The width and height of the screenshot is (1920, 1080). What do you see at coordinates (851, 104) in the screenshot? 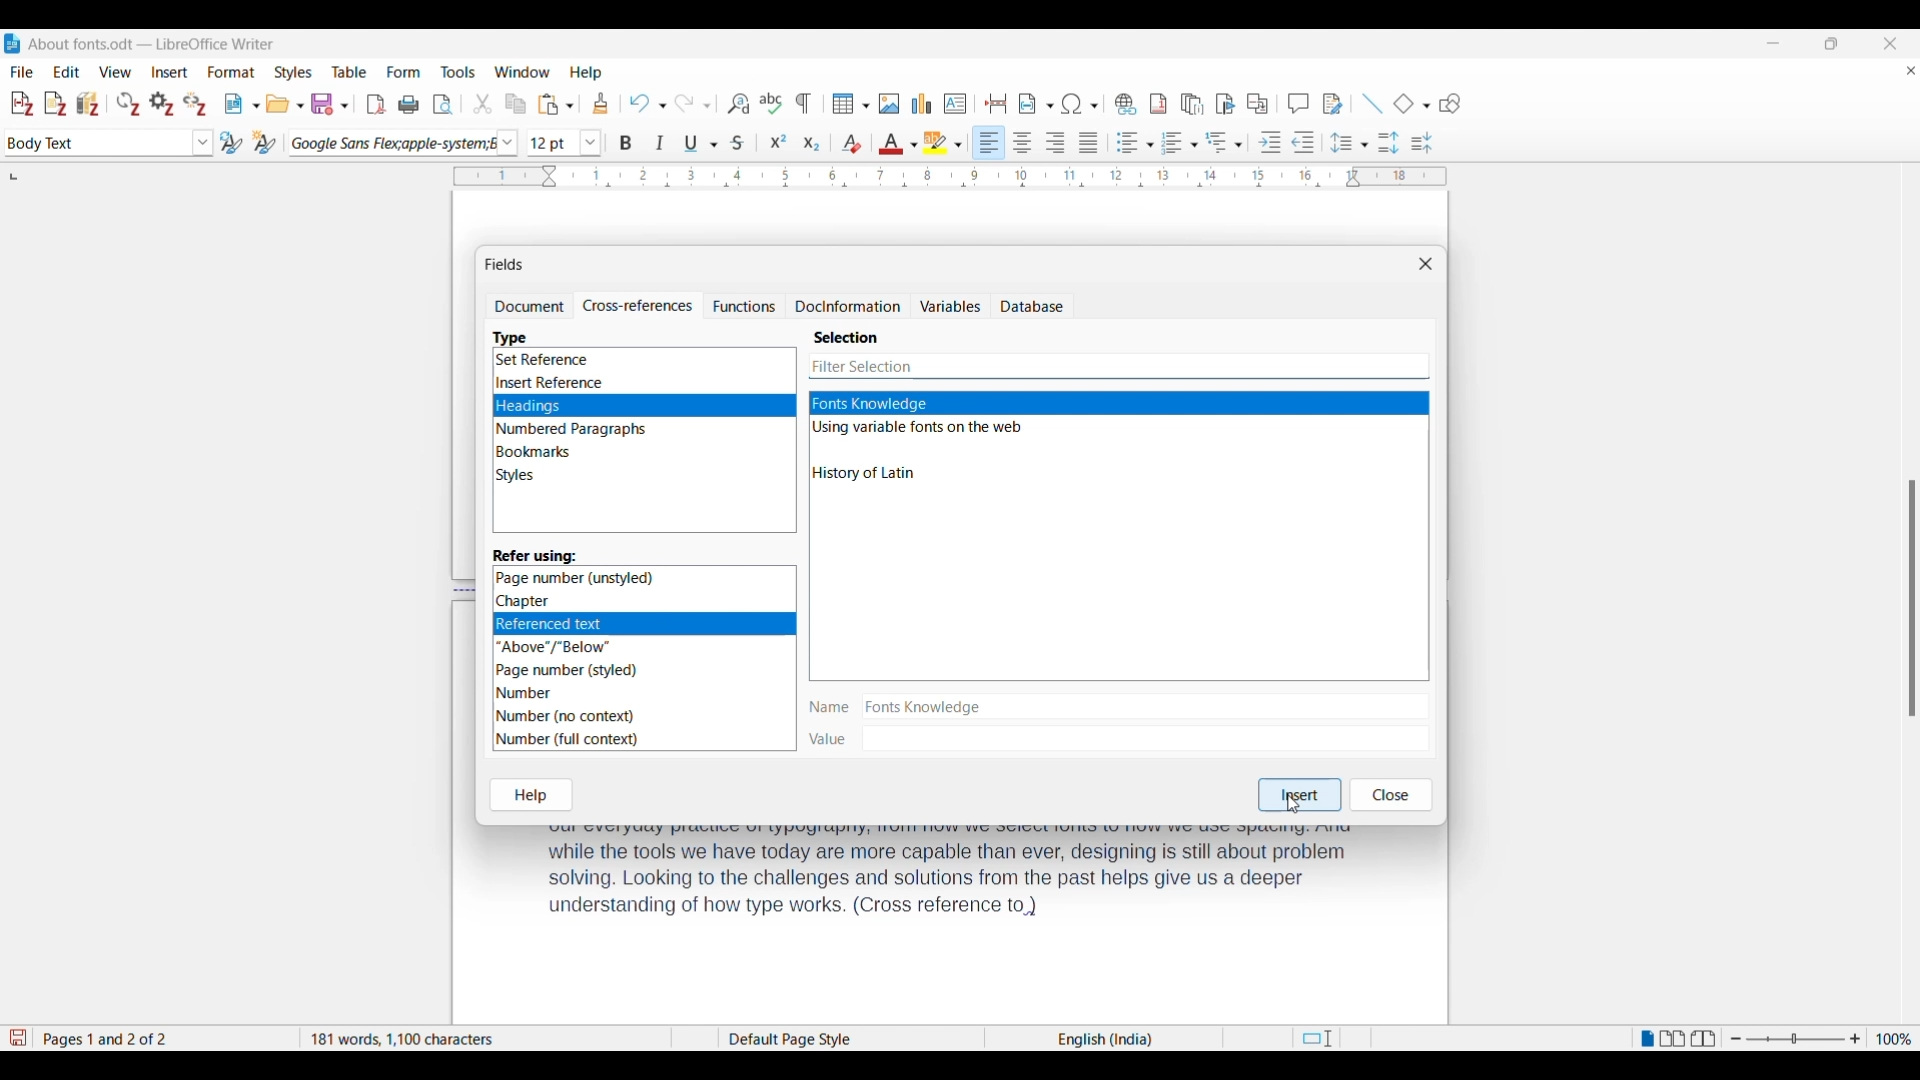
I see `Insert table` at bounding box center [851, 104].